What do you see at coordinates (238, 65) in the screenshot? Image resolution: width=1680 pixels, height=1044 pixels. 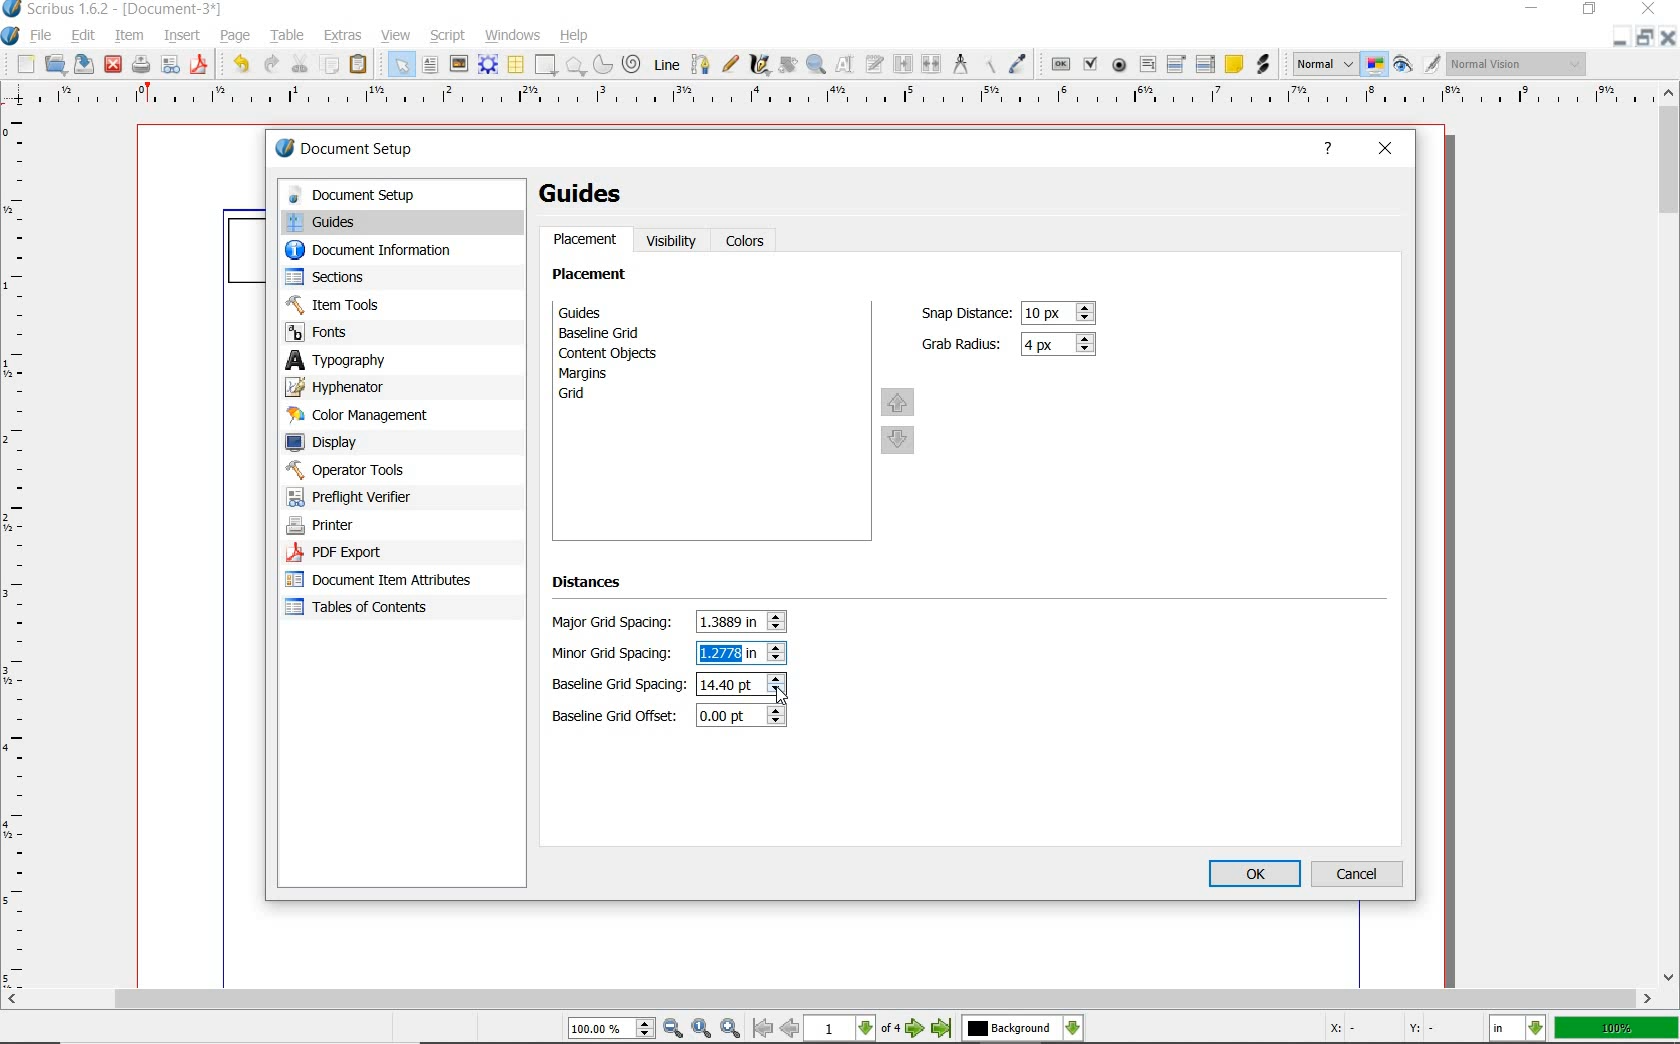 I see `undo` at bounding box center [238, 65].